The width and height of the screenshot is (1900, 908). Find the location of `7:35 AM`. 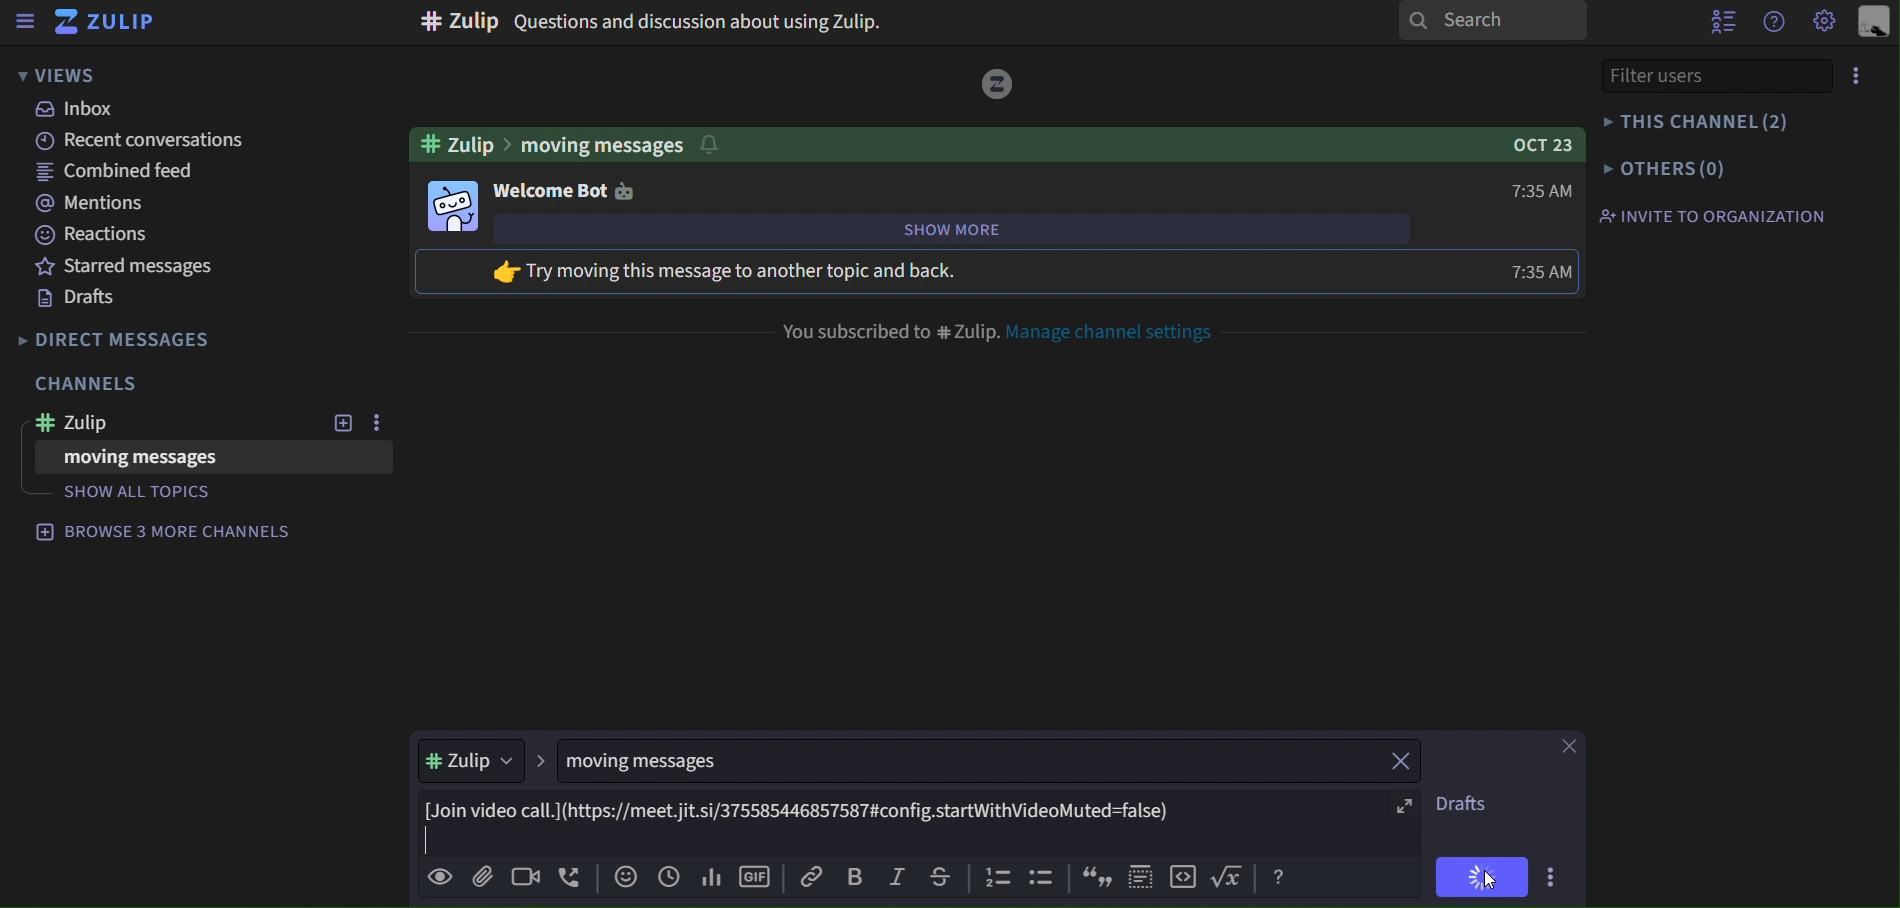

7:35 AM is located at coordinates (1545, 272).